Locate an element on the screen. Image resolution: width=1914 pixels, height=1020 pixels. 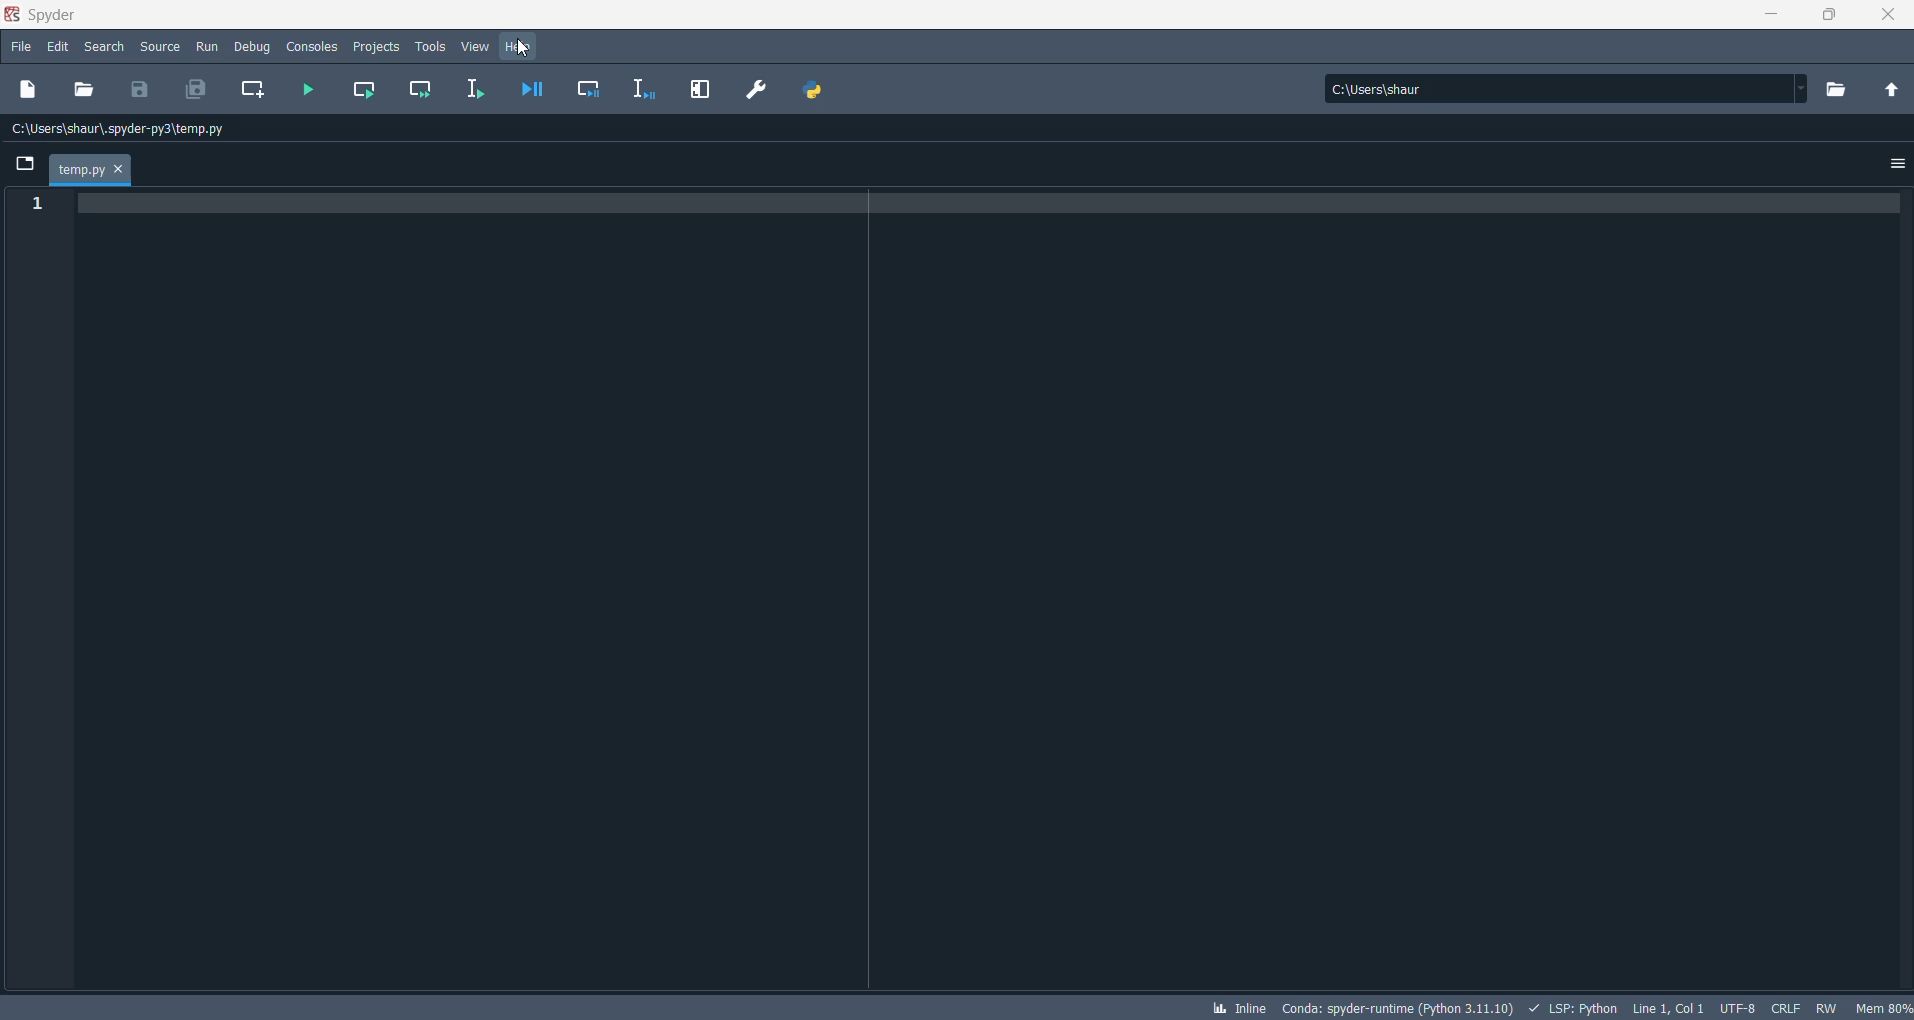
PYTHON PATH MANAGER  is located at coordinates (815, 90).